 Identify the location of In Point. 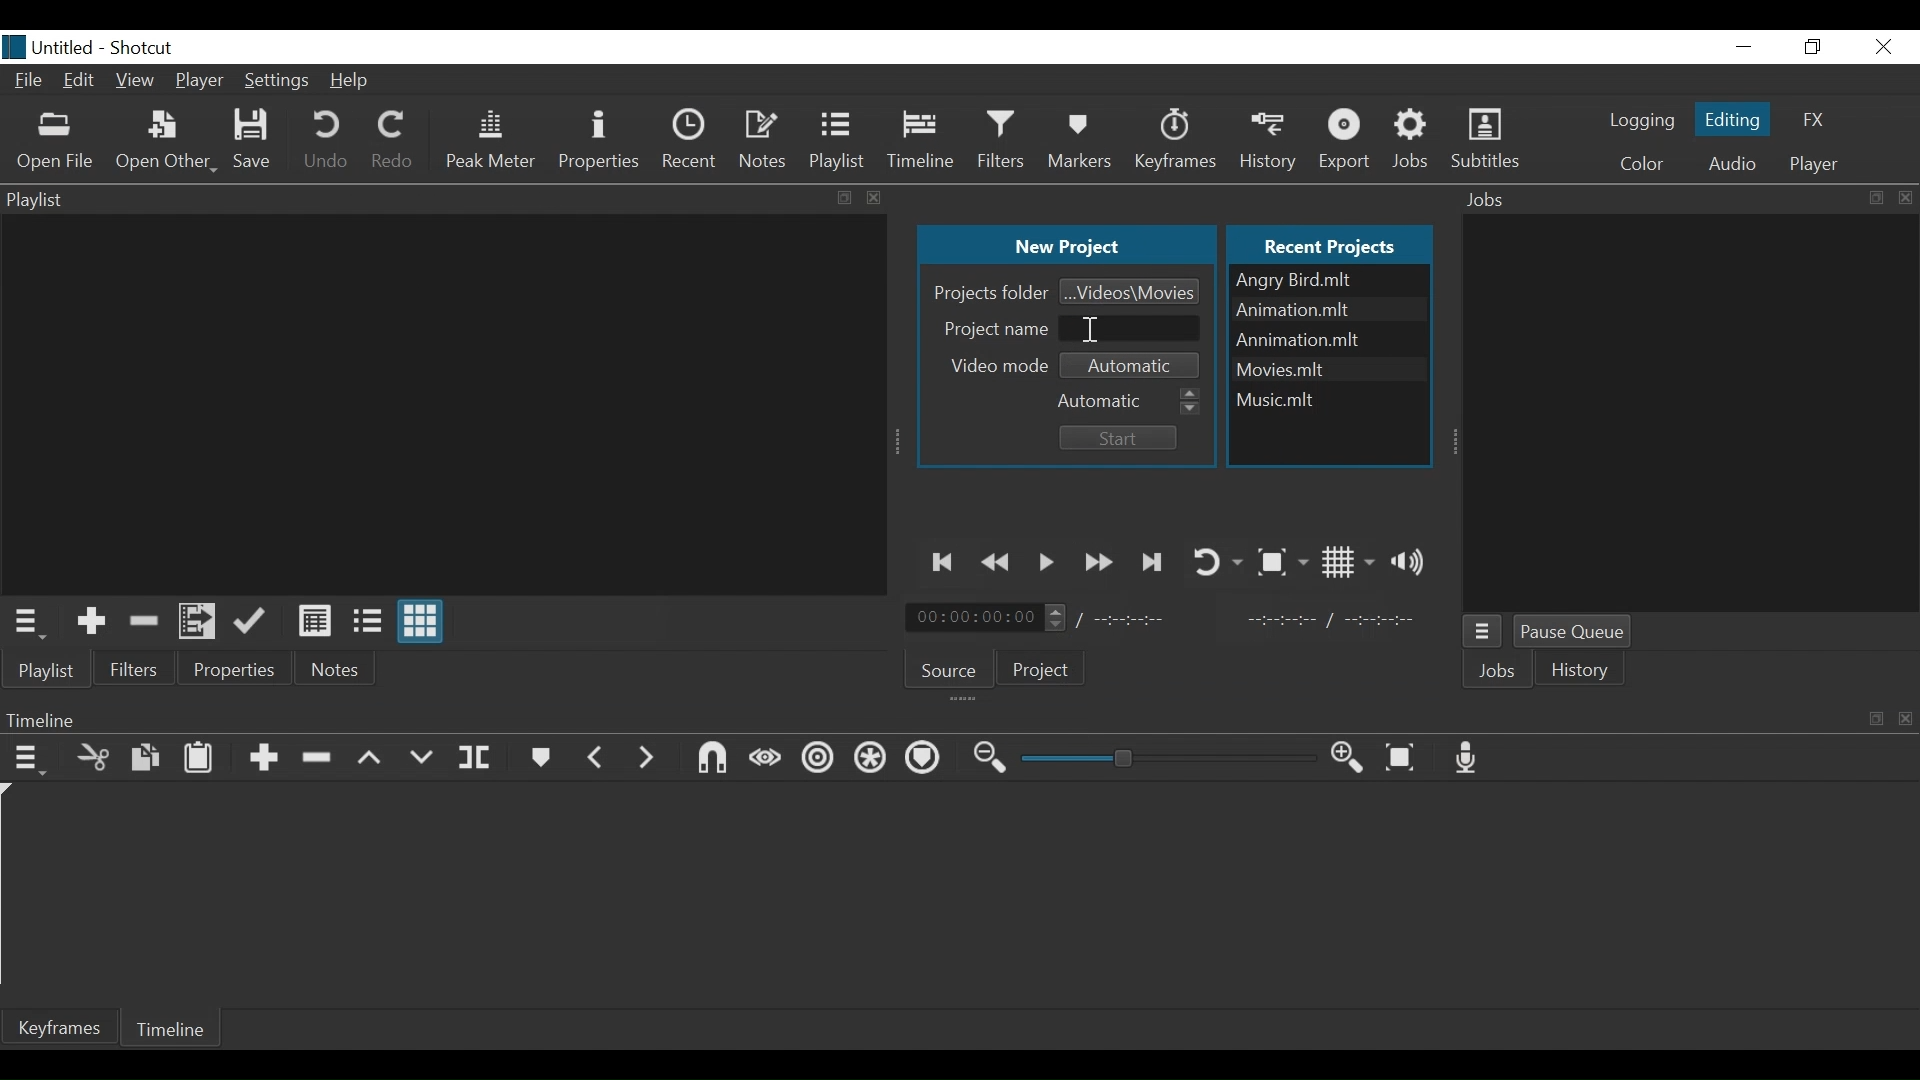
(1330, 620).